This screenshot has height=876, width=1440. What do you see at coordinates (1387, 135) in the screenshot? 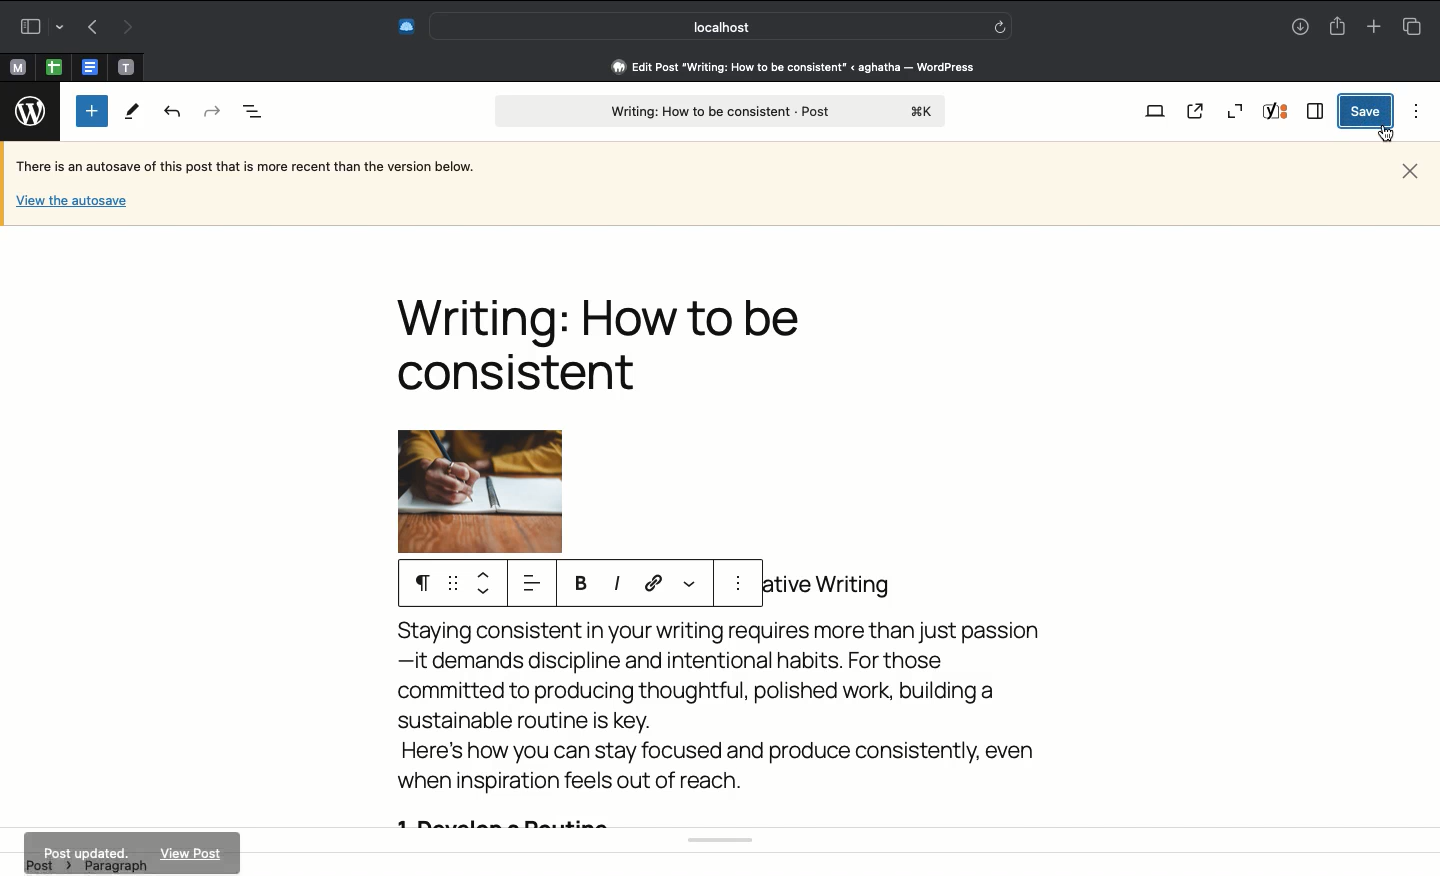
I see `cursor` at bounding box center [1387, 135].